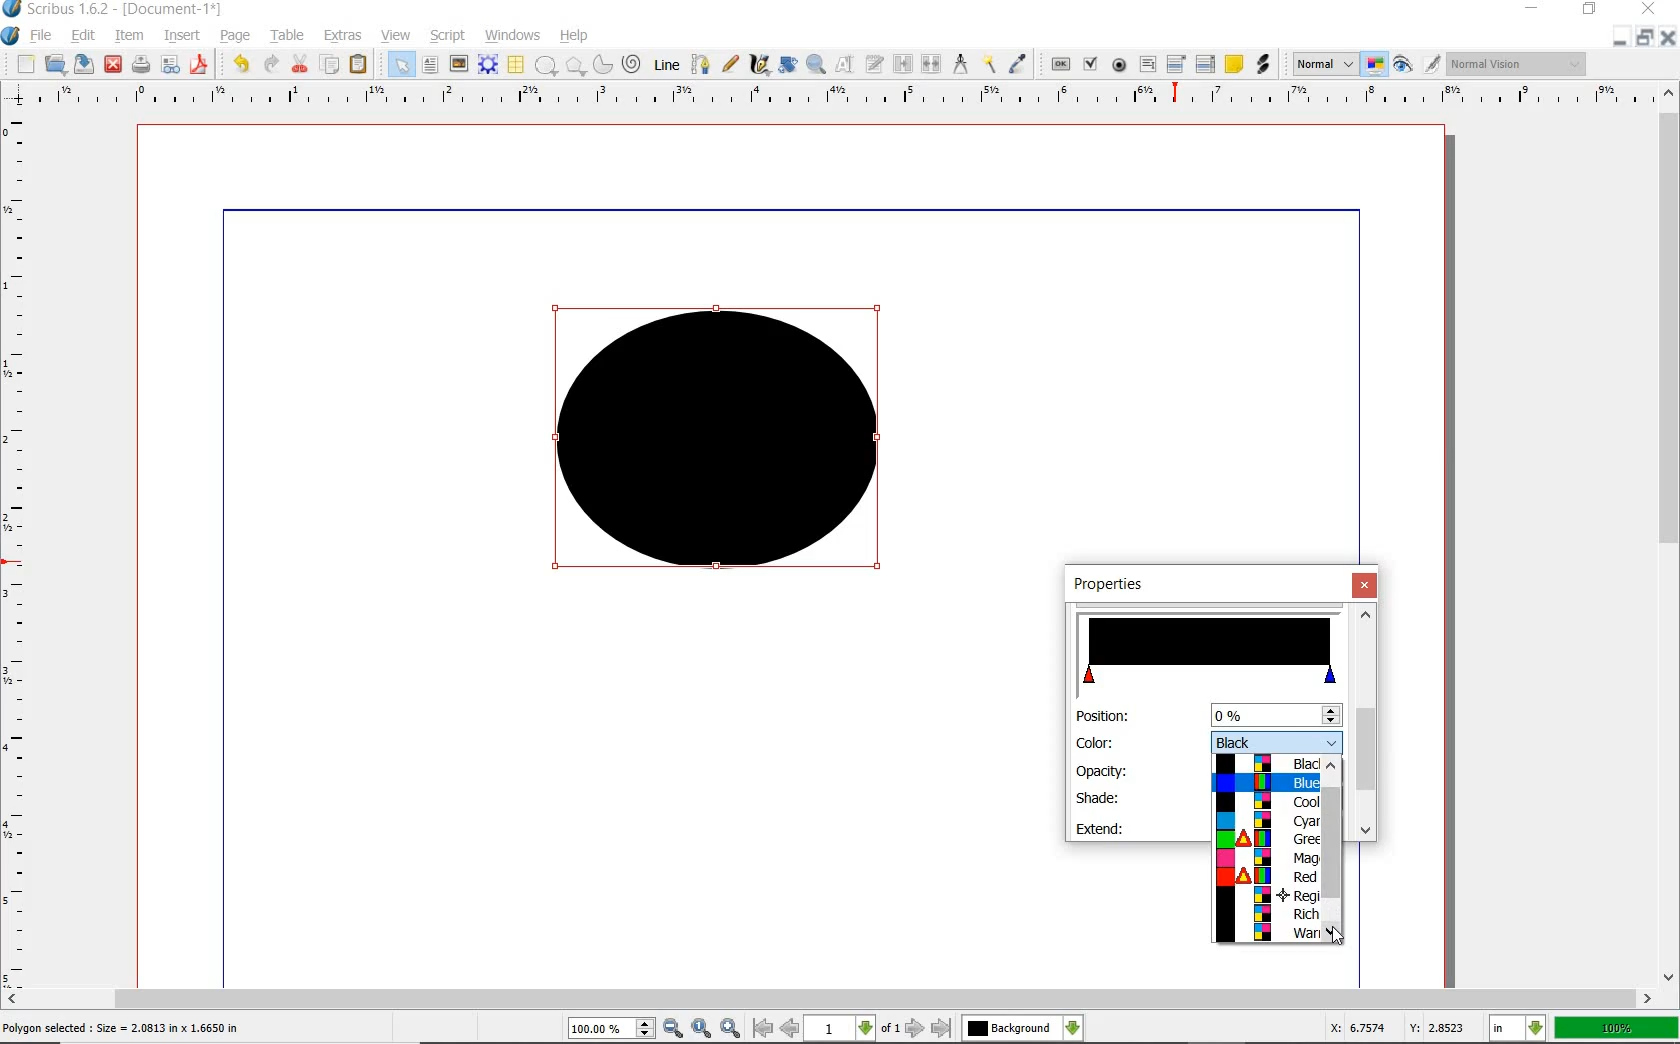 The width and height of the screenshot is (1680, 1044). I want to click on cursor, so click(1341, 935).